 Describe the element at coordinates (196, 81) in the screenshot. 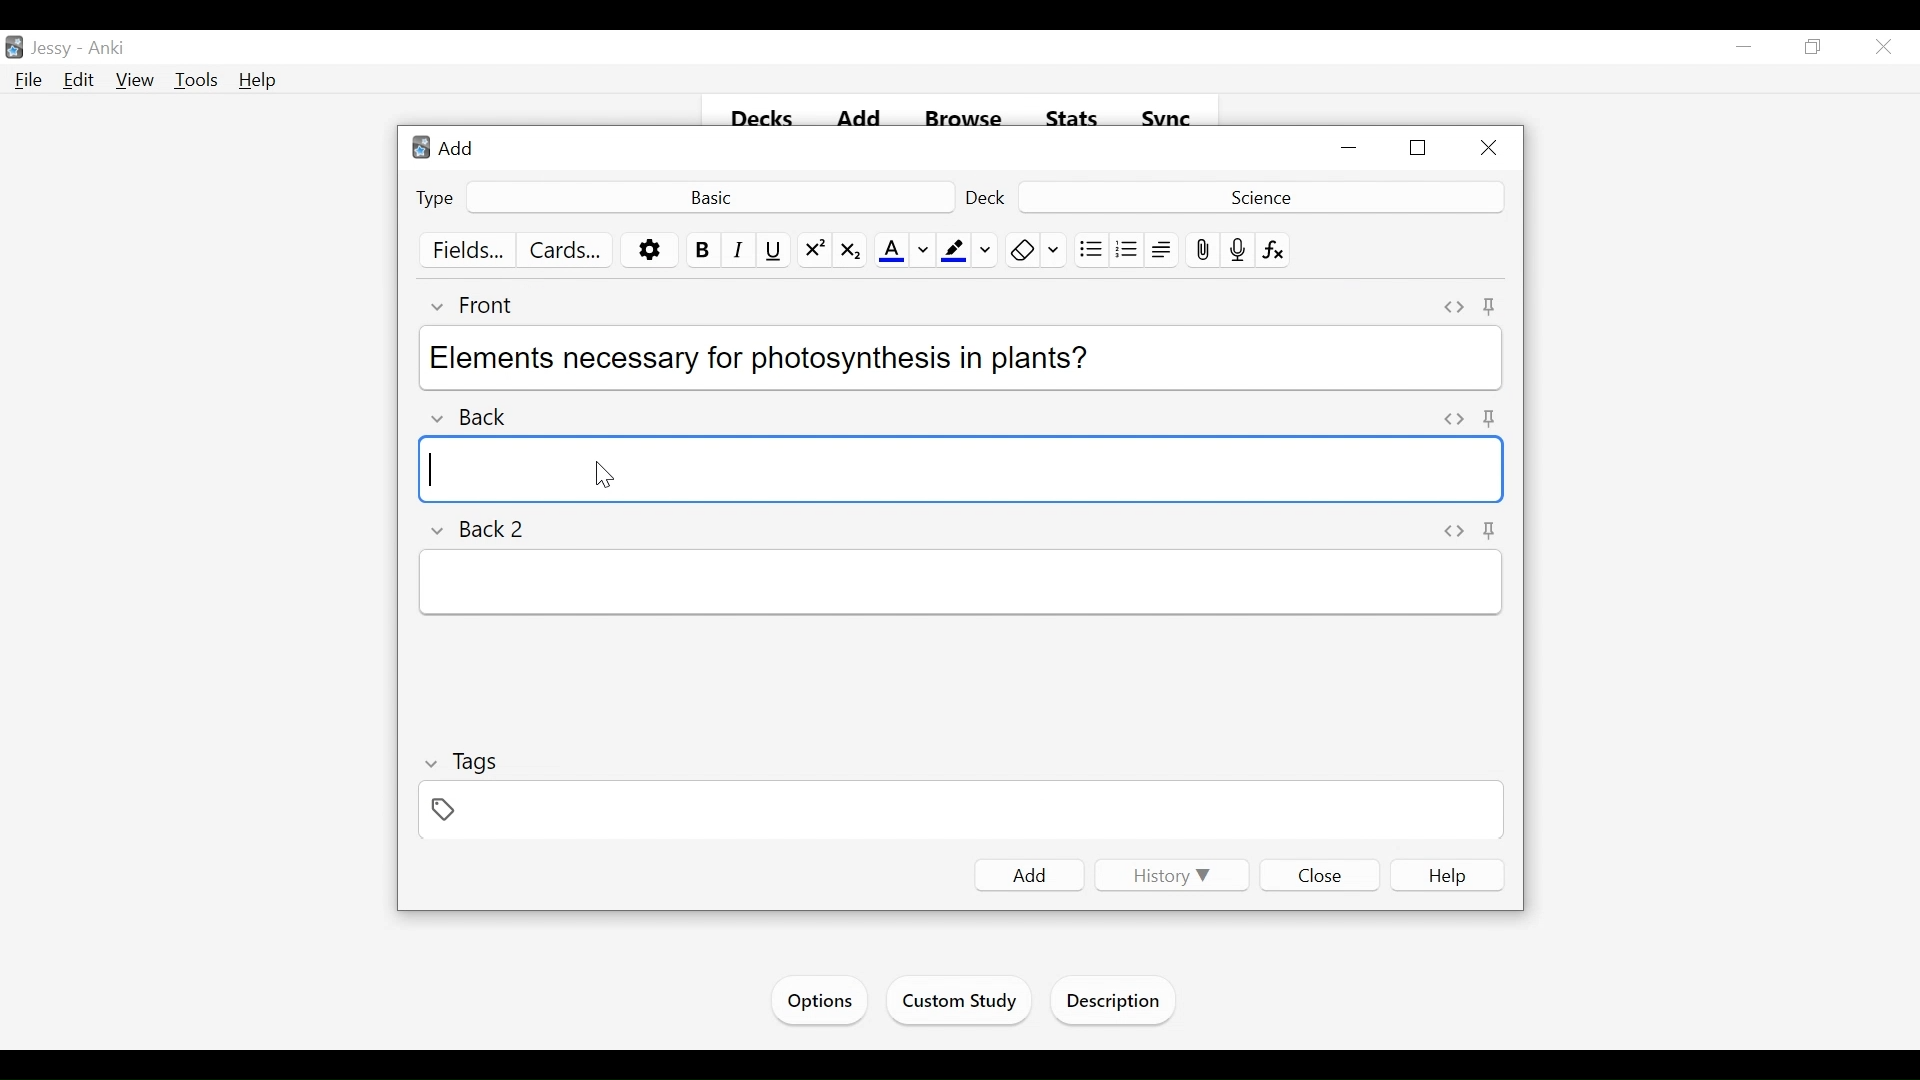

I see `Tools` at that location.